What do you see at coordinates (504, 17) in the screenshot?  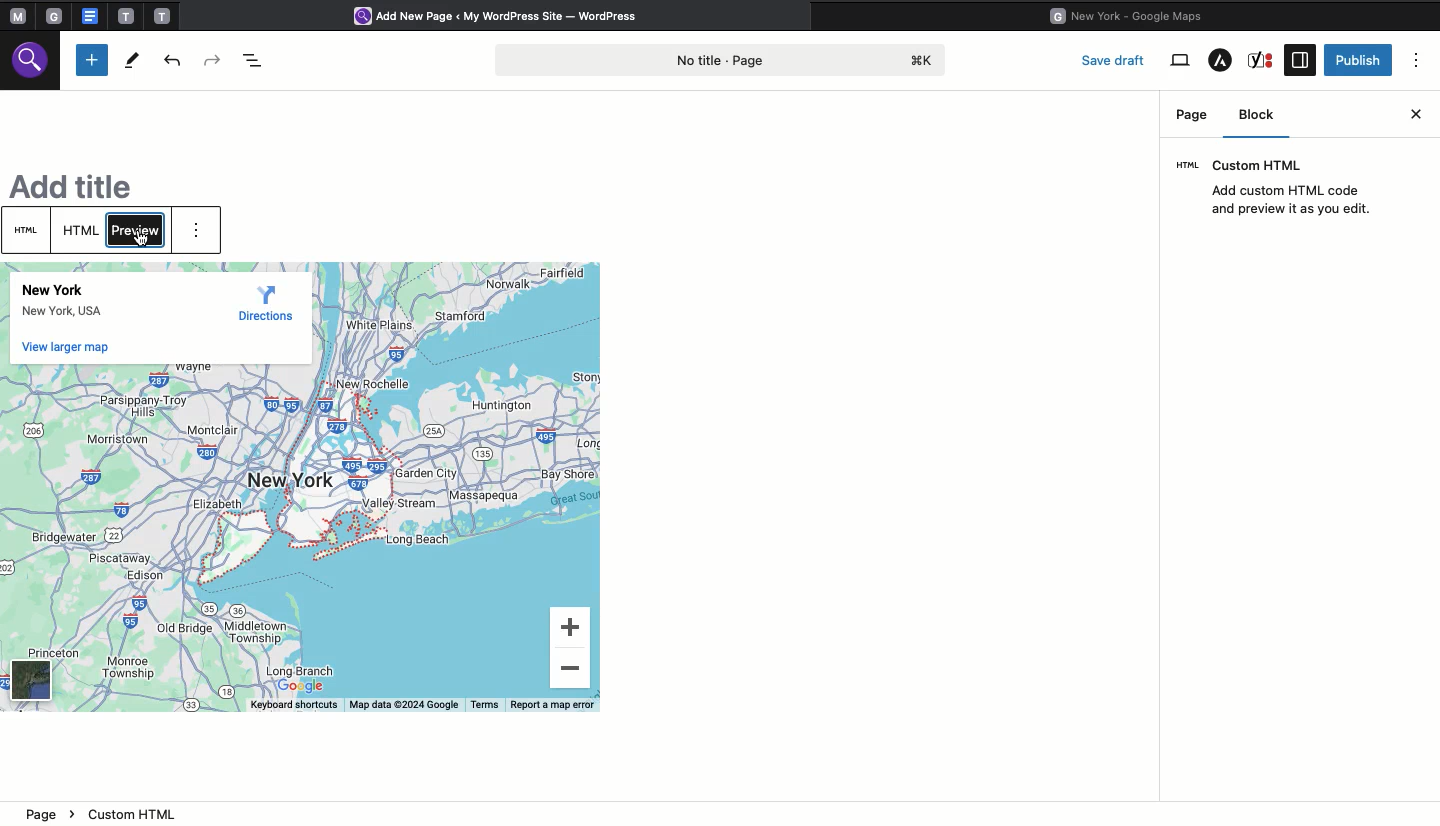 I see `Wordpress` at bounding box center [504, 17].